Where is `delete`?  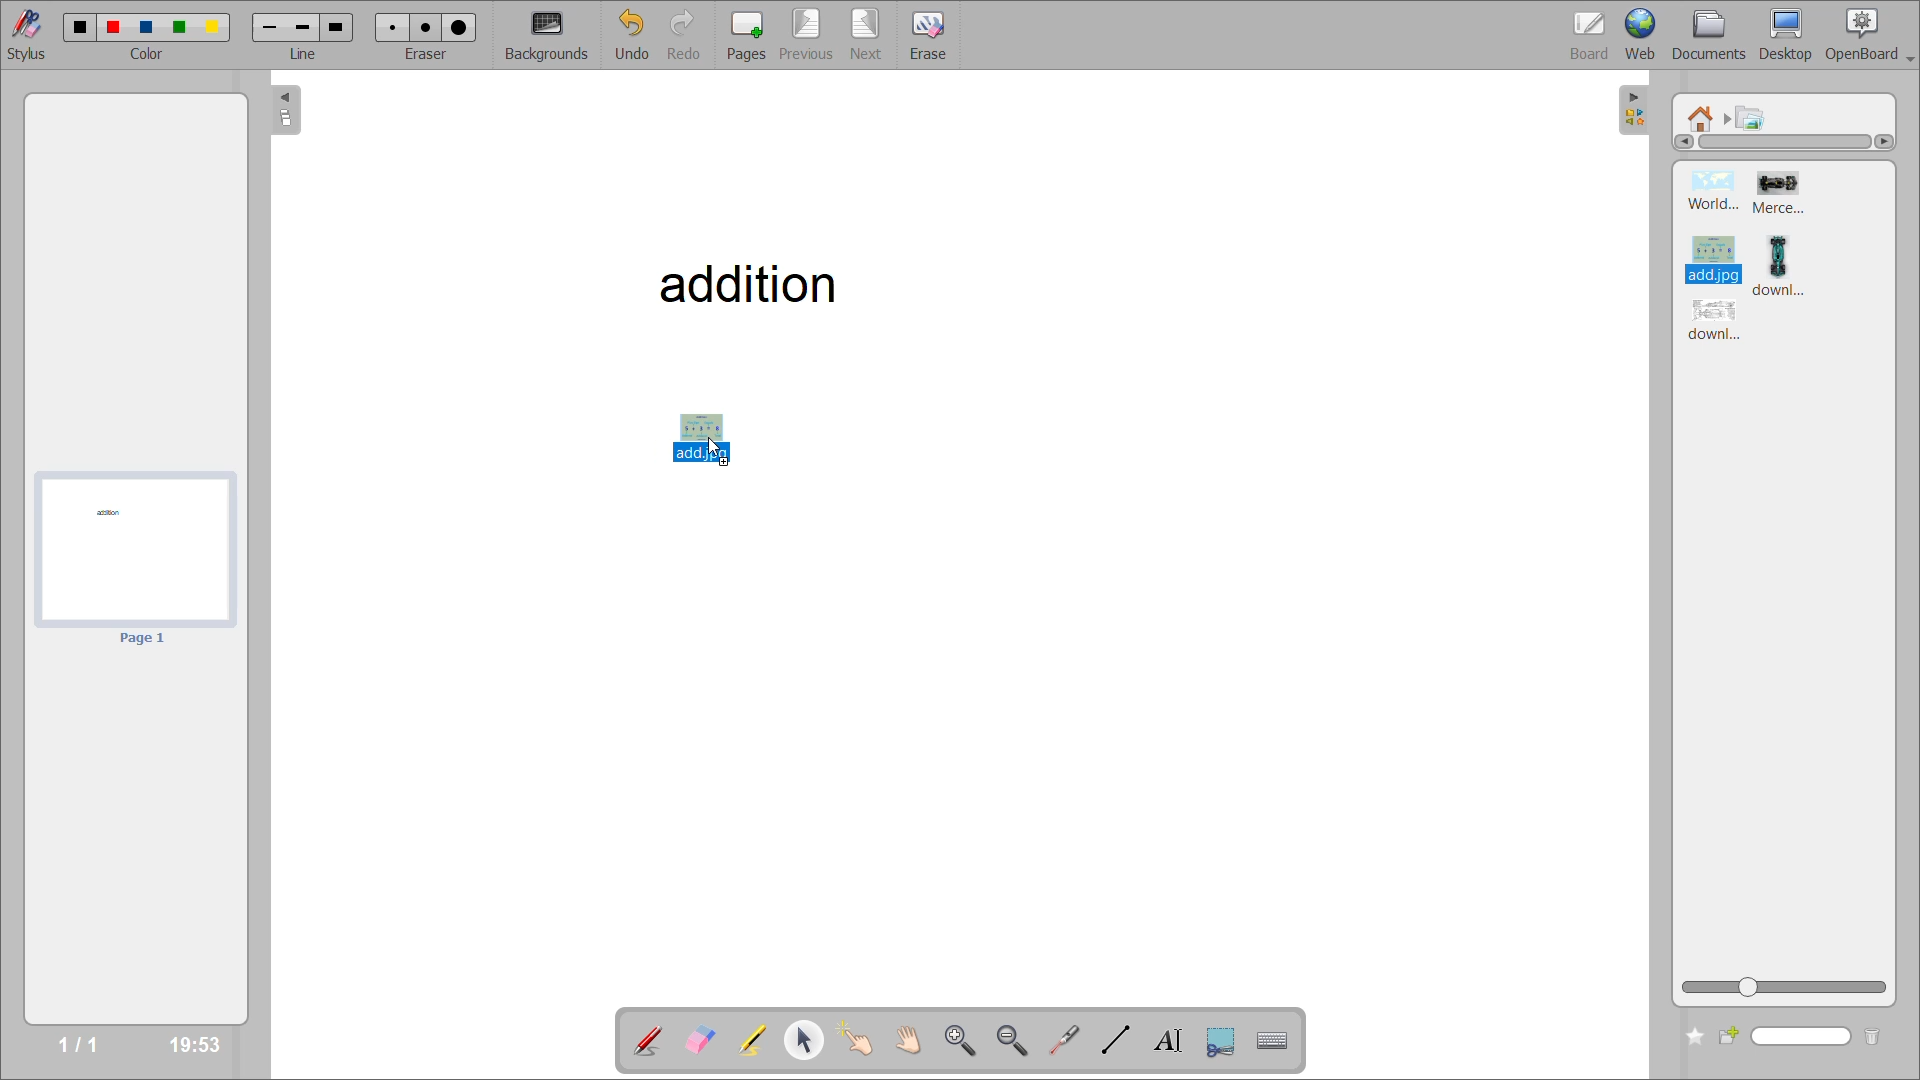 delete is located at coordinates (1876, 1038).